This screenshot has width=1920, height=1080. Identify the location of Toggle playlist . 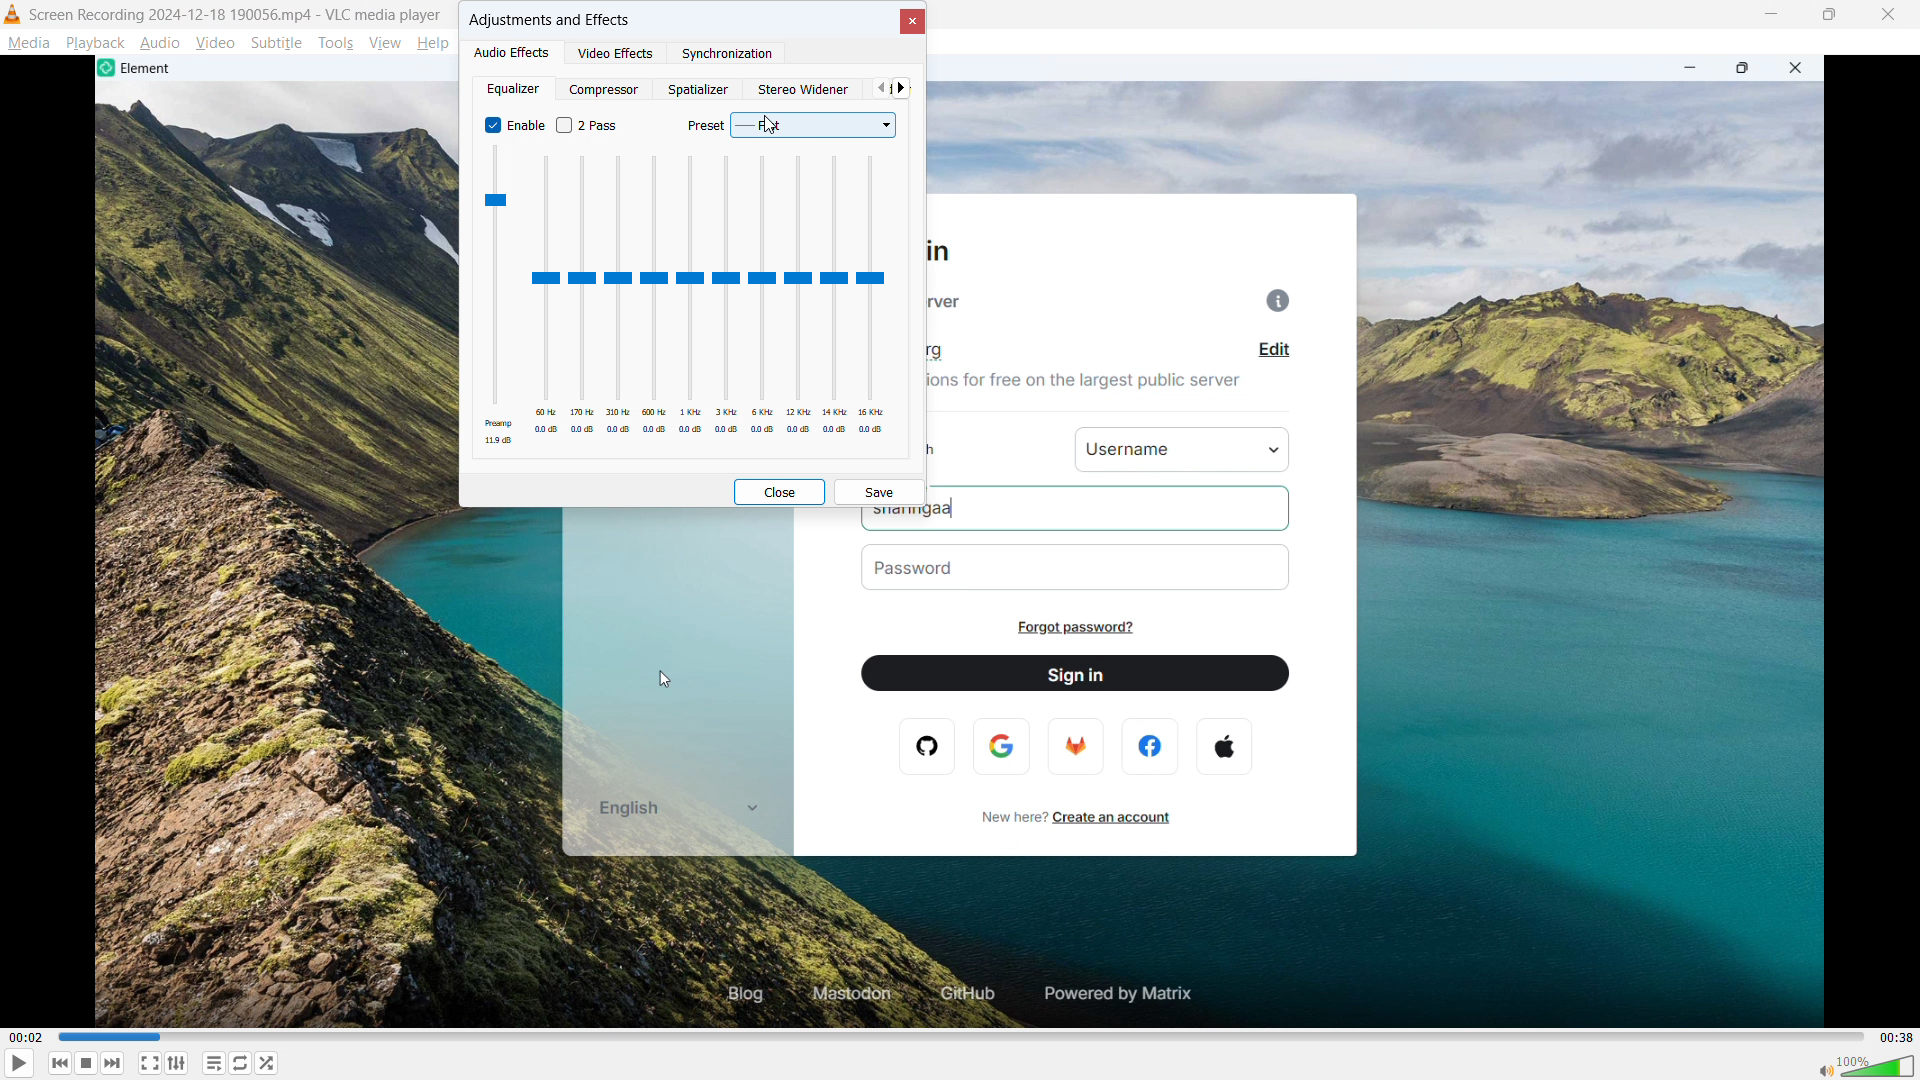
(214, 1063).